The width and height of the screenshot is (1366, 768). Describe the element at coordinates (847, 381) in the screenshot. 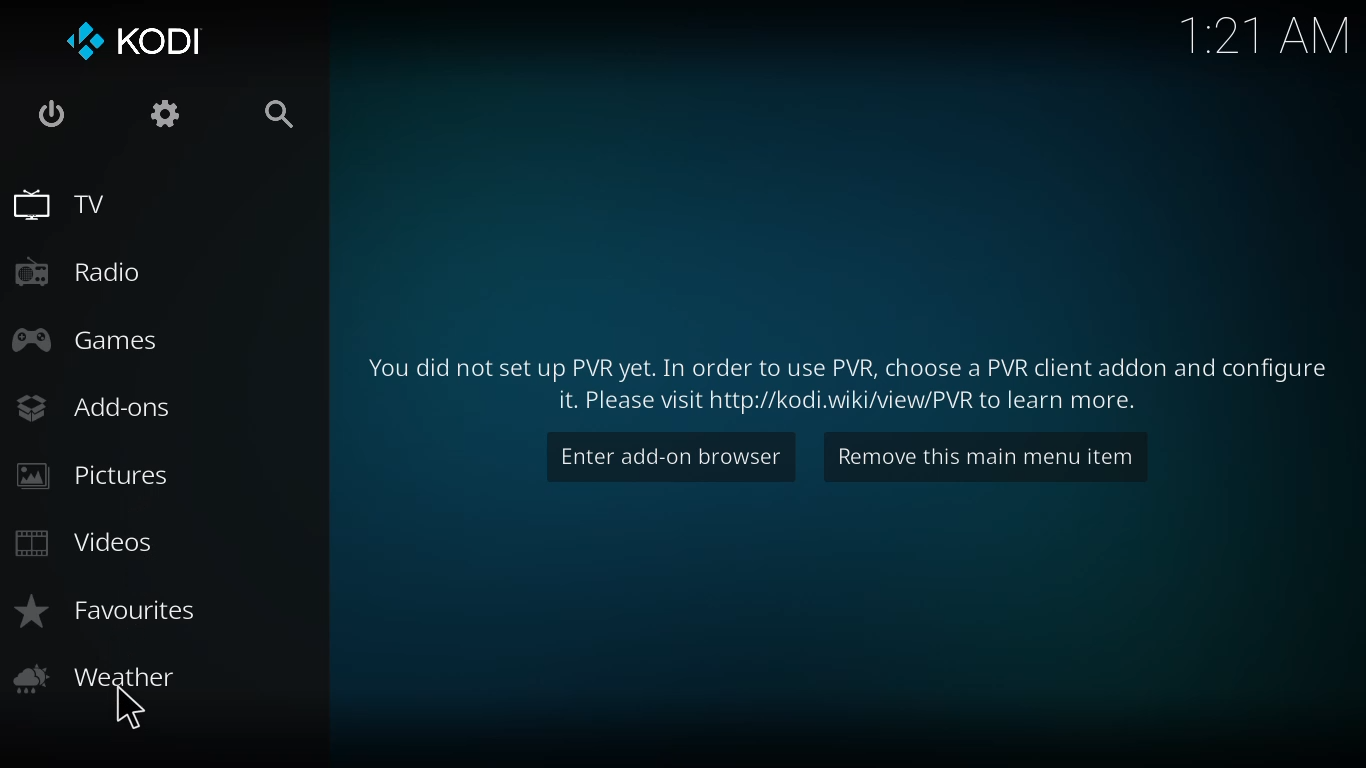

I see `learn more` at that location.